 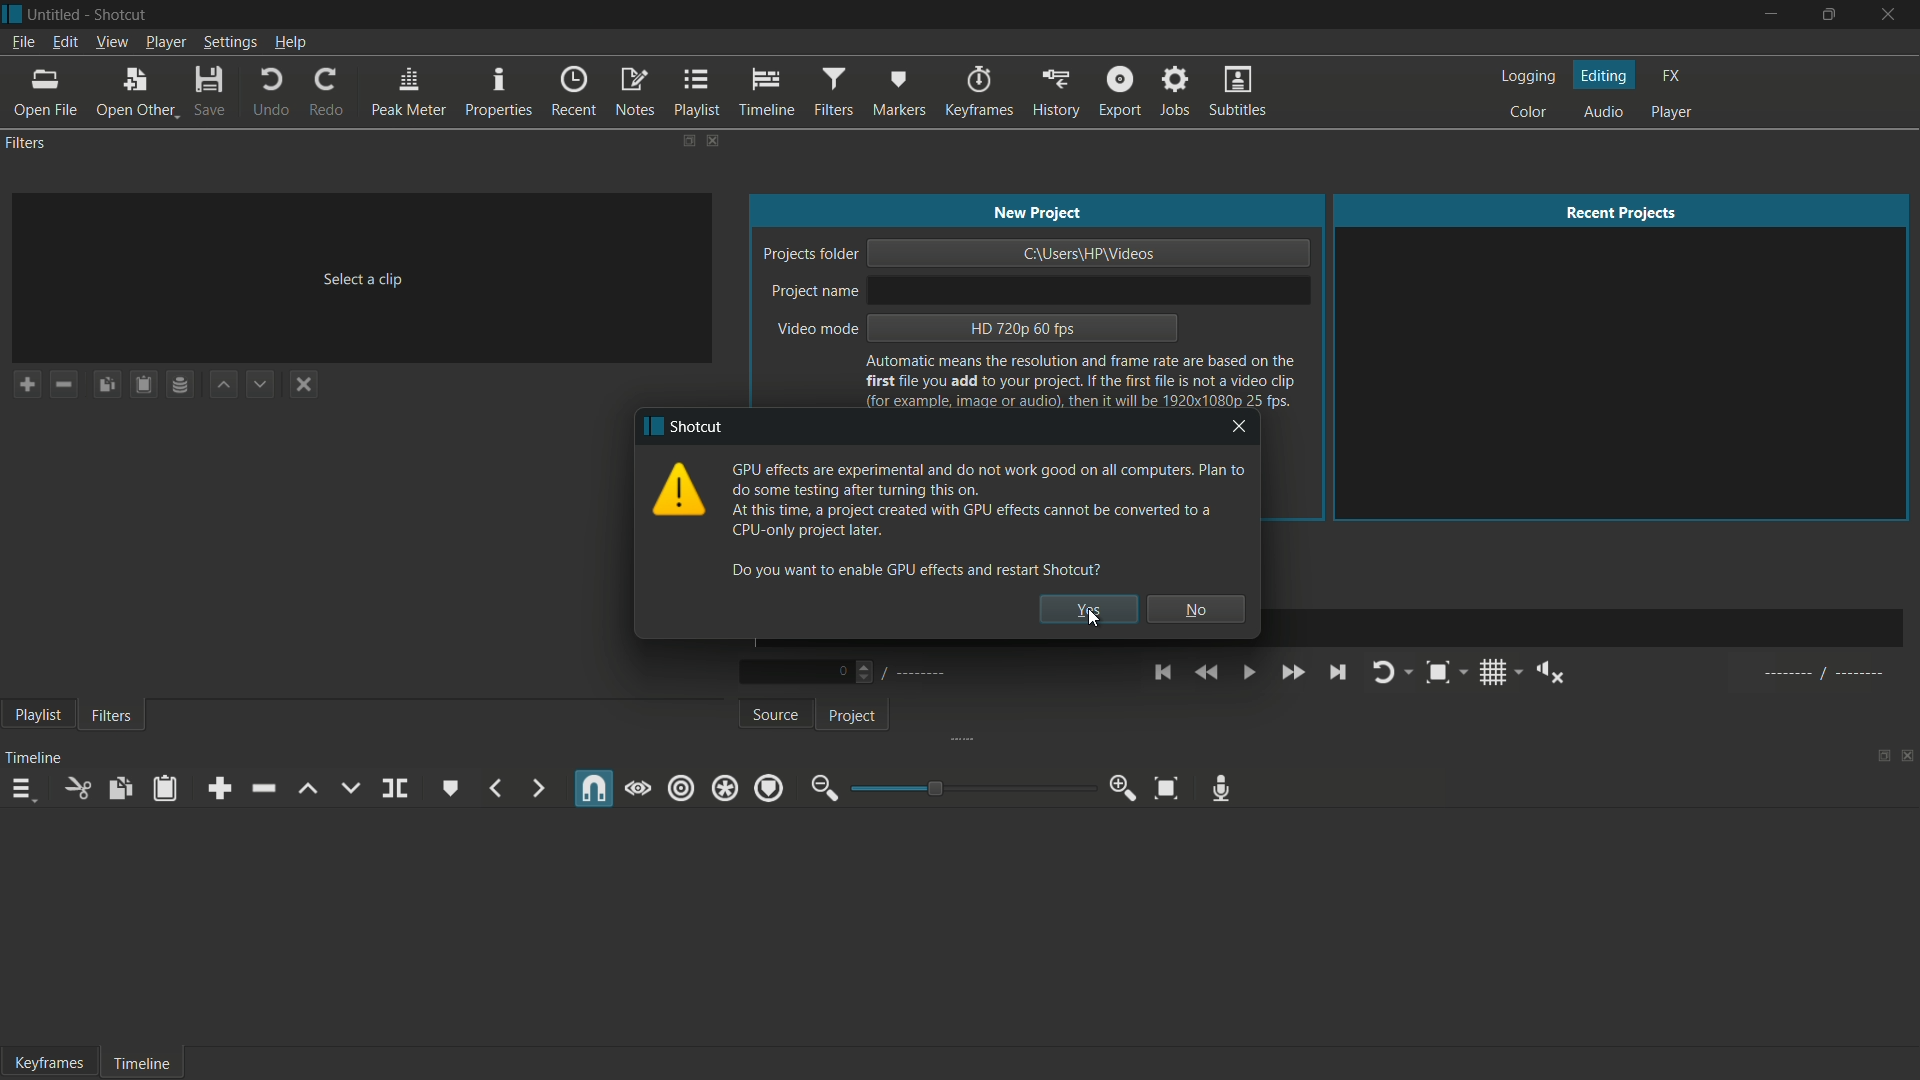 What do you see at coordinates (1240, 426) in the screenshot?
I see `close` at bounding box center [1240, 426].